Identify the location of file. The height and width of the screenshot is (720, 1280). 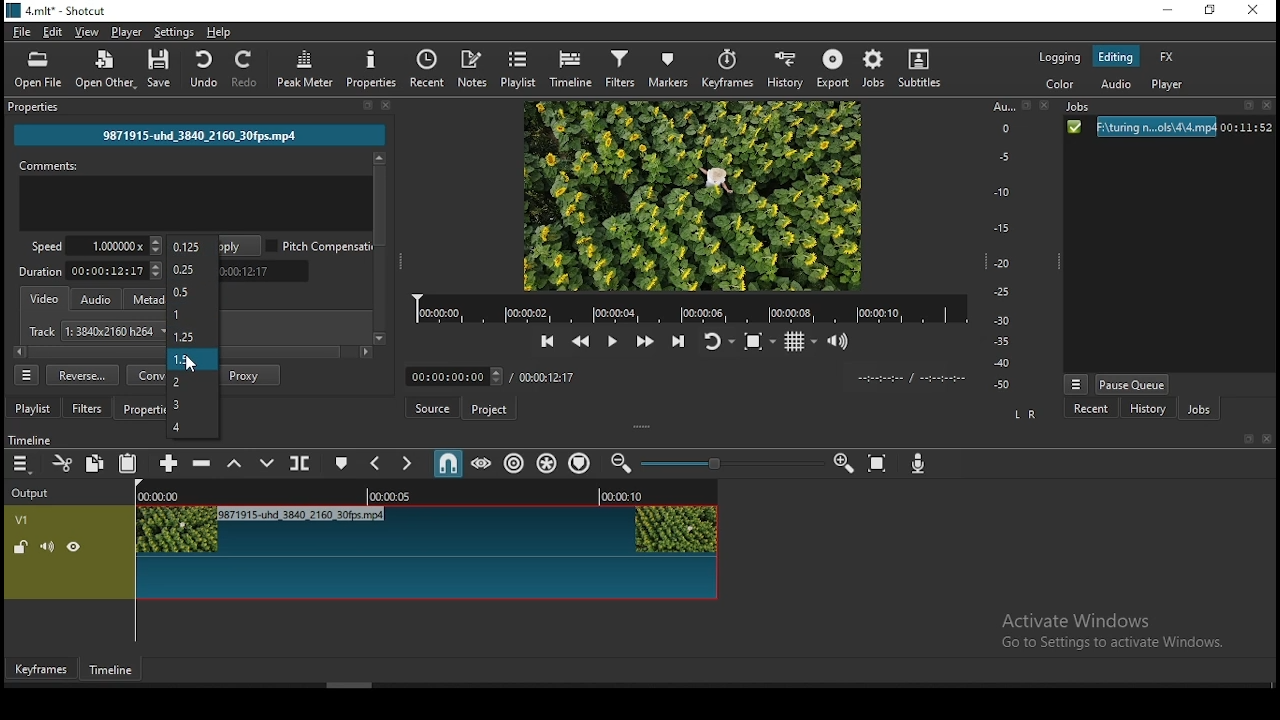
(23, 33).